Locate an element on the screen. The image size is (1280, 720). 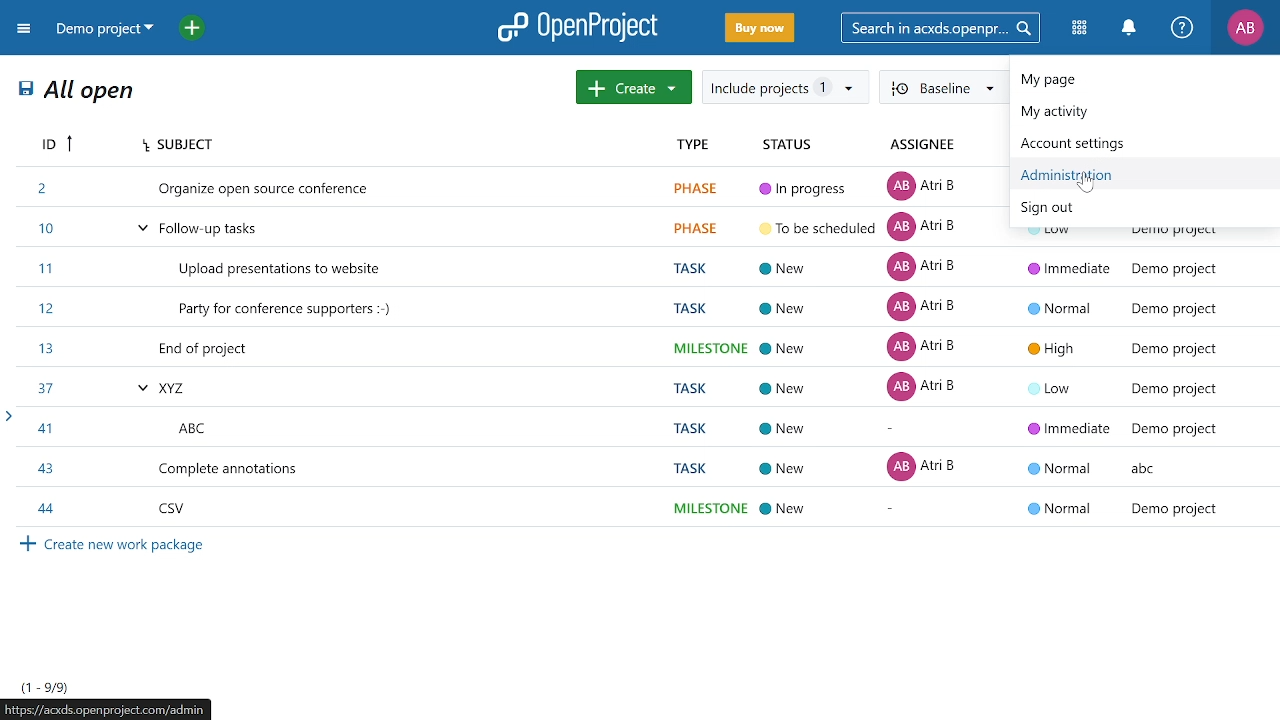
help is located at coordinates (1182, 28).